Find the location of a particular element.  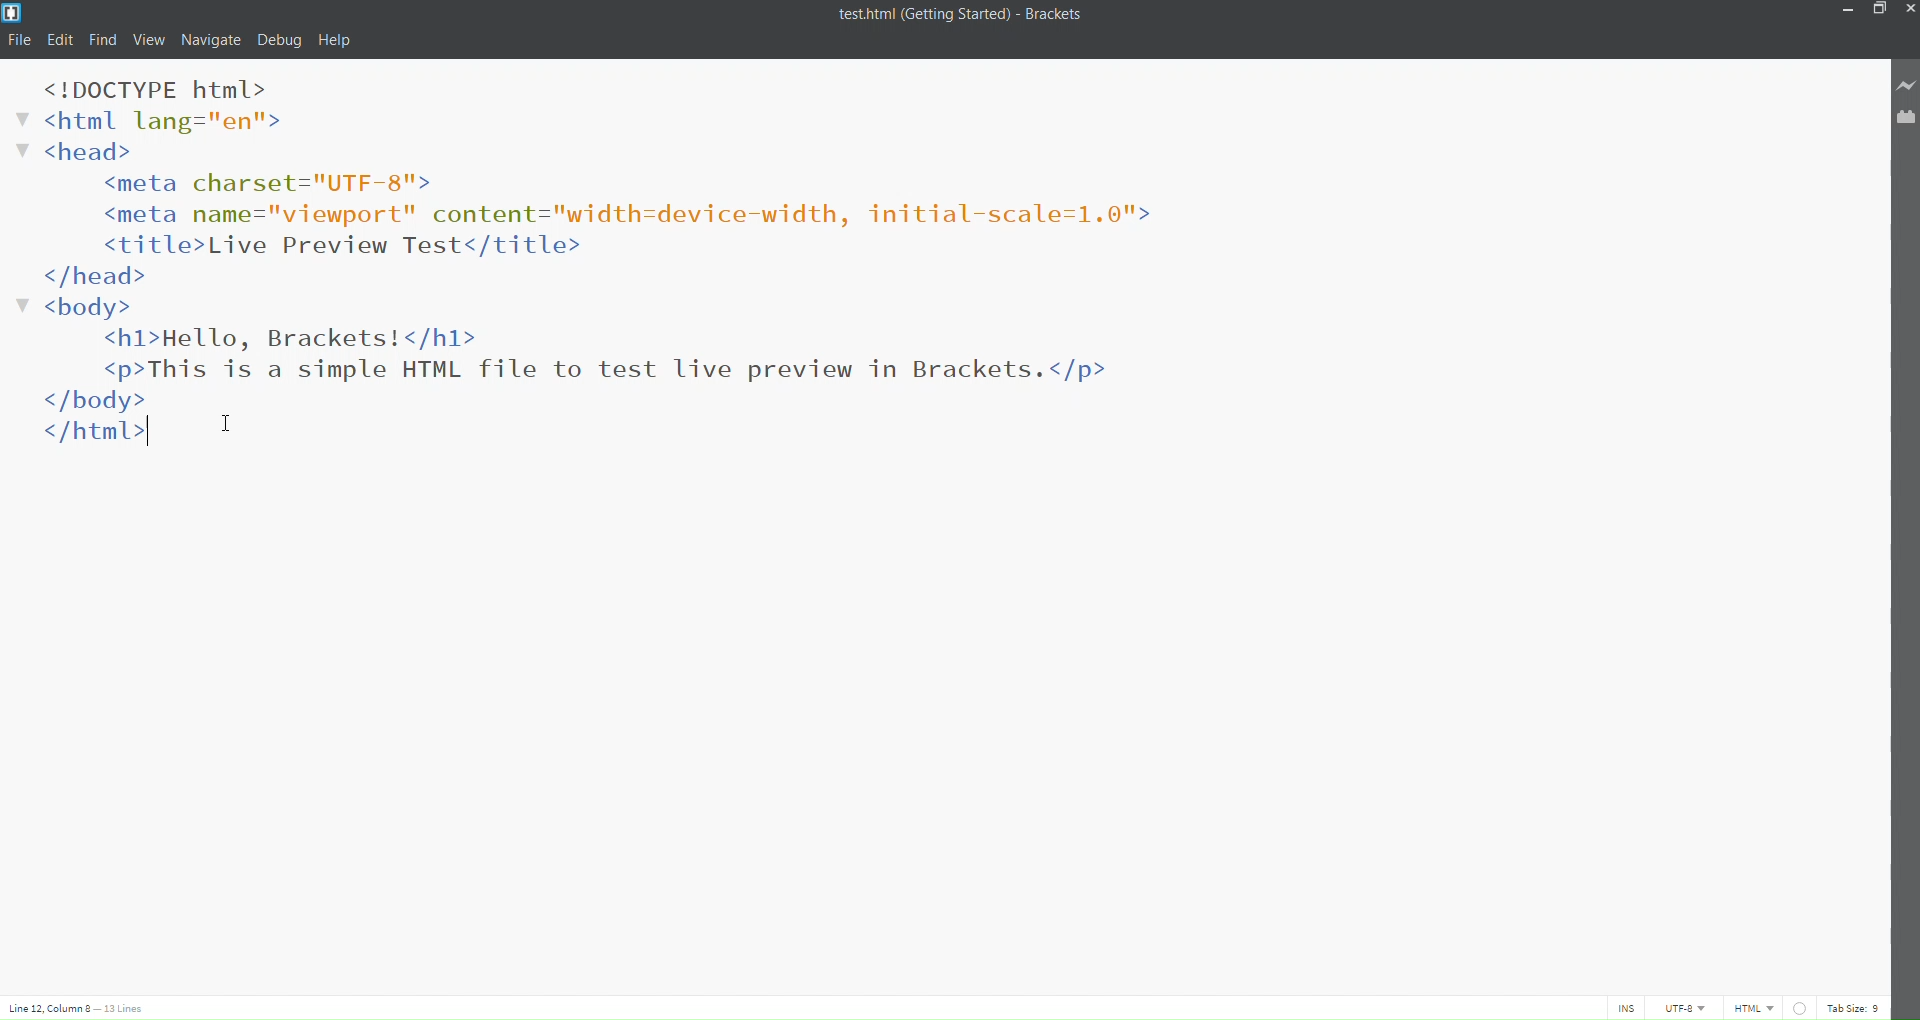

Live Preview is located at coordinates (1905, 83).